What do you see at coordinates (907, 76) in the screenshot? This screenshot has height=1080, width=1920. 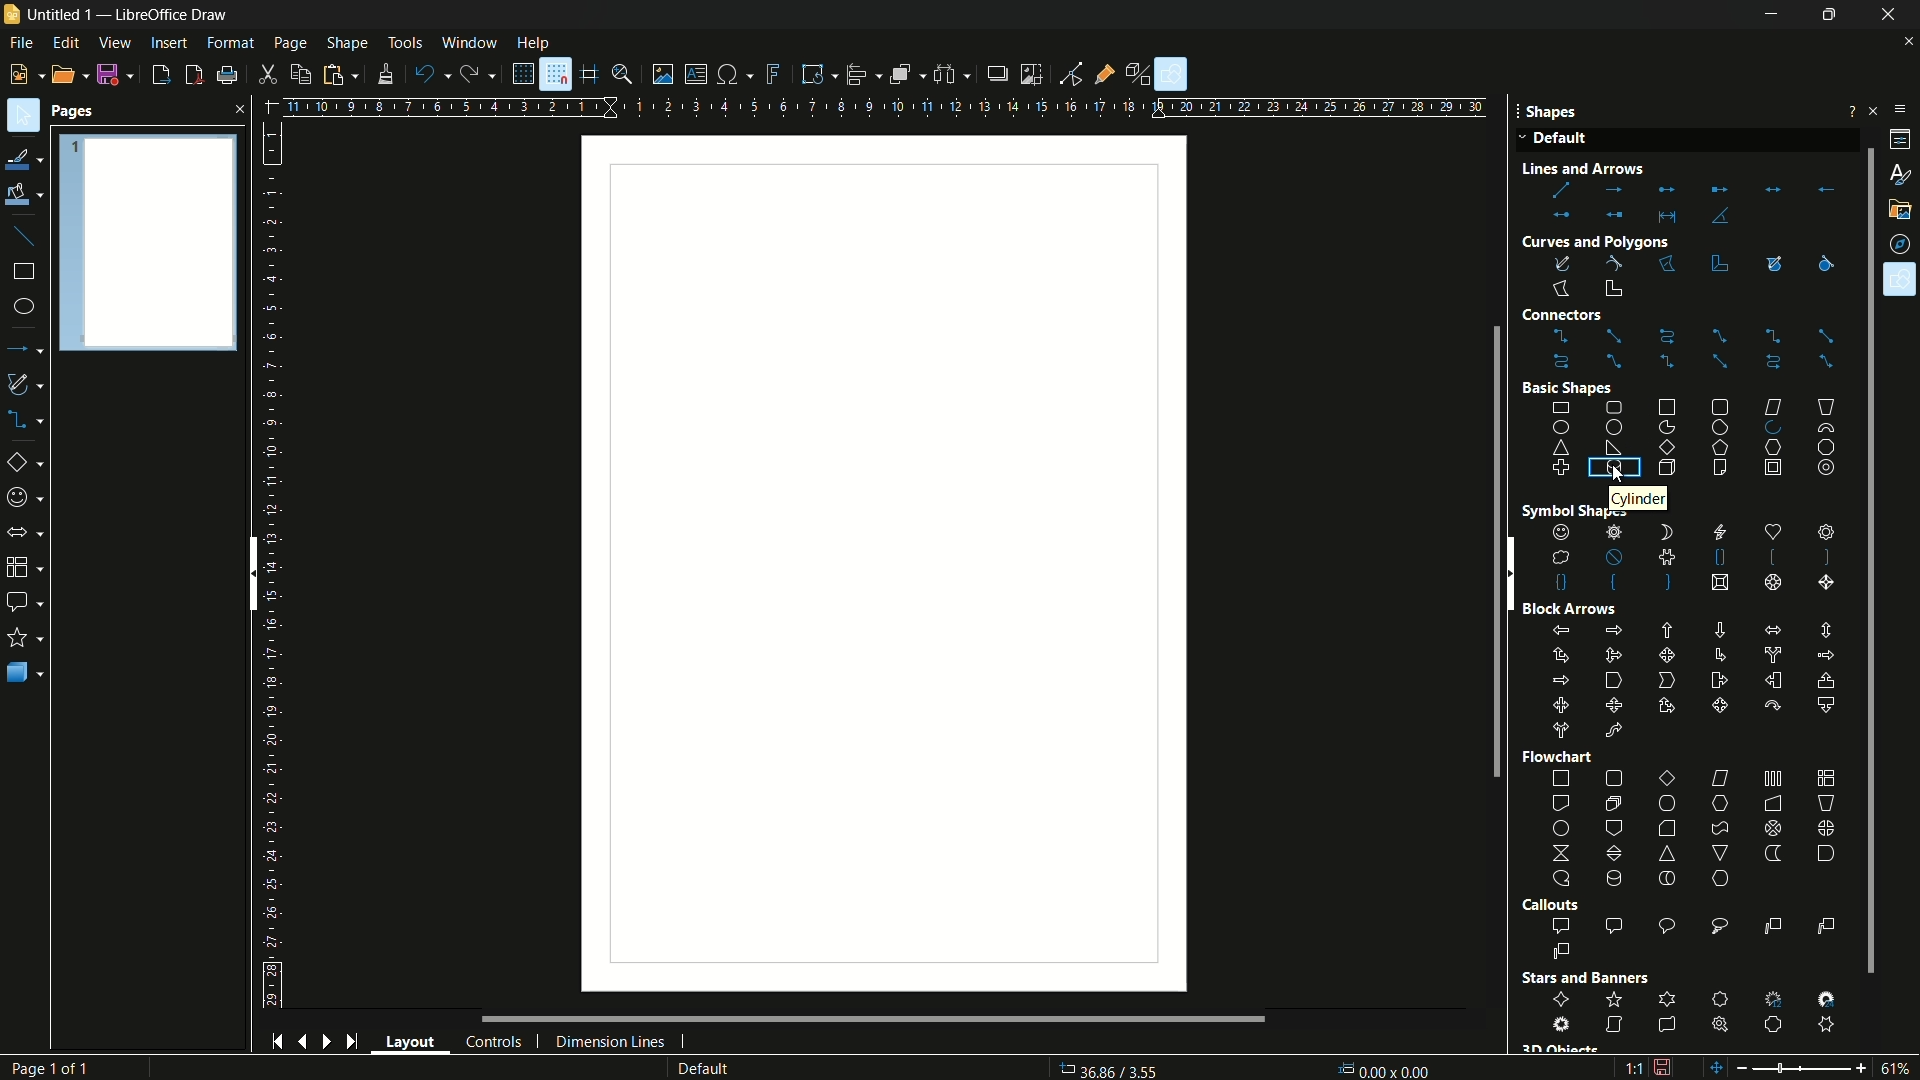 I see `arrange` at bounding box center [907, 76].